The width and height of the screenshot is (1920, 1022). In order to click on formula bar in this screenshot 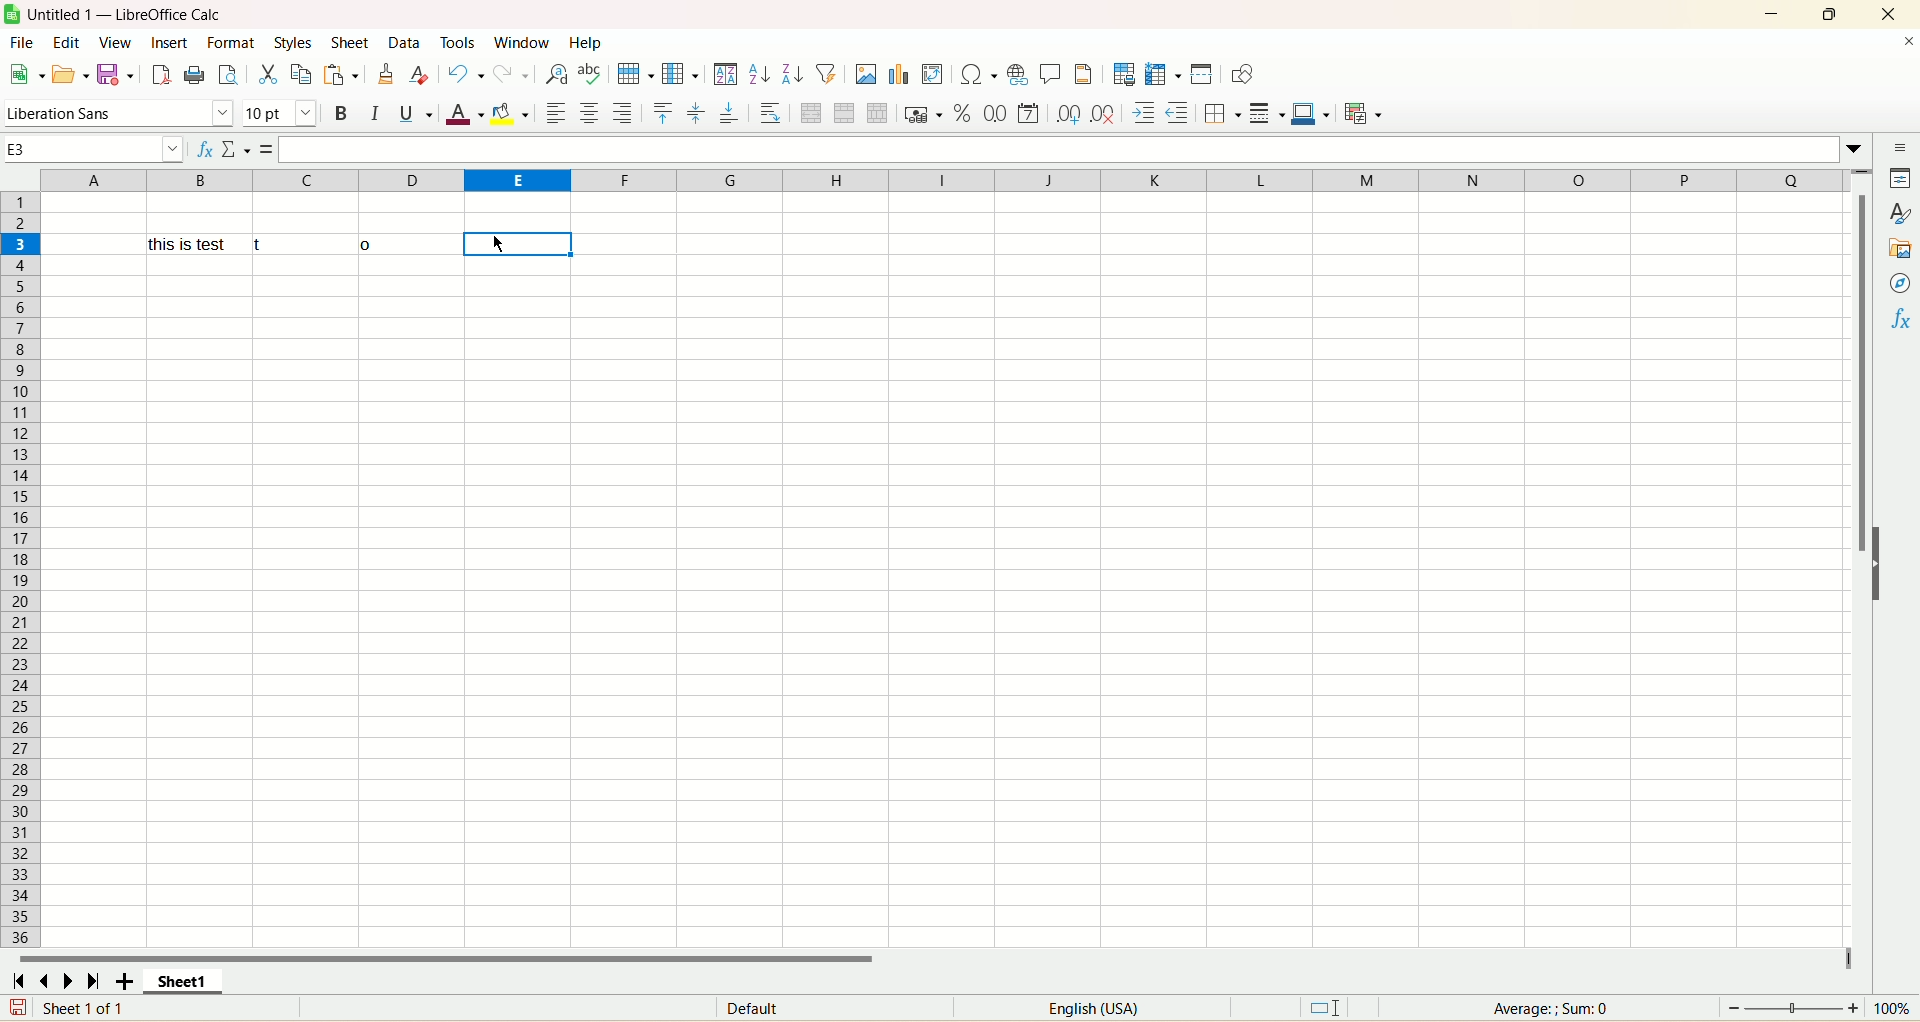, I will do `click(1055, 149)`.